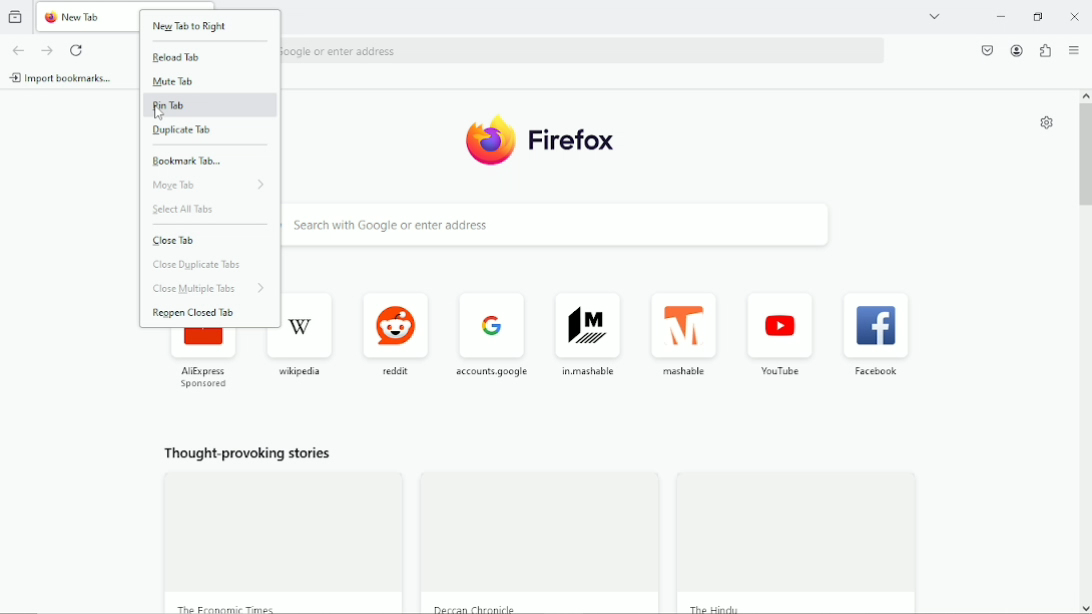  I want to click on search bar, so click(584, 226).